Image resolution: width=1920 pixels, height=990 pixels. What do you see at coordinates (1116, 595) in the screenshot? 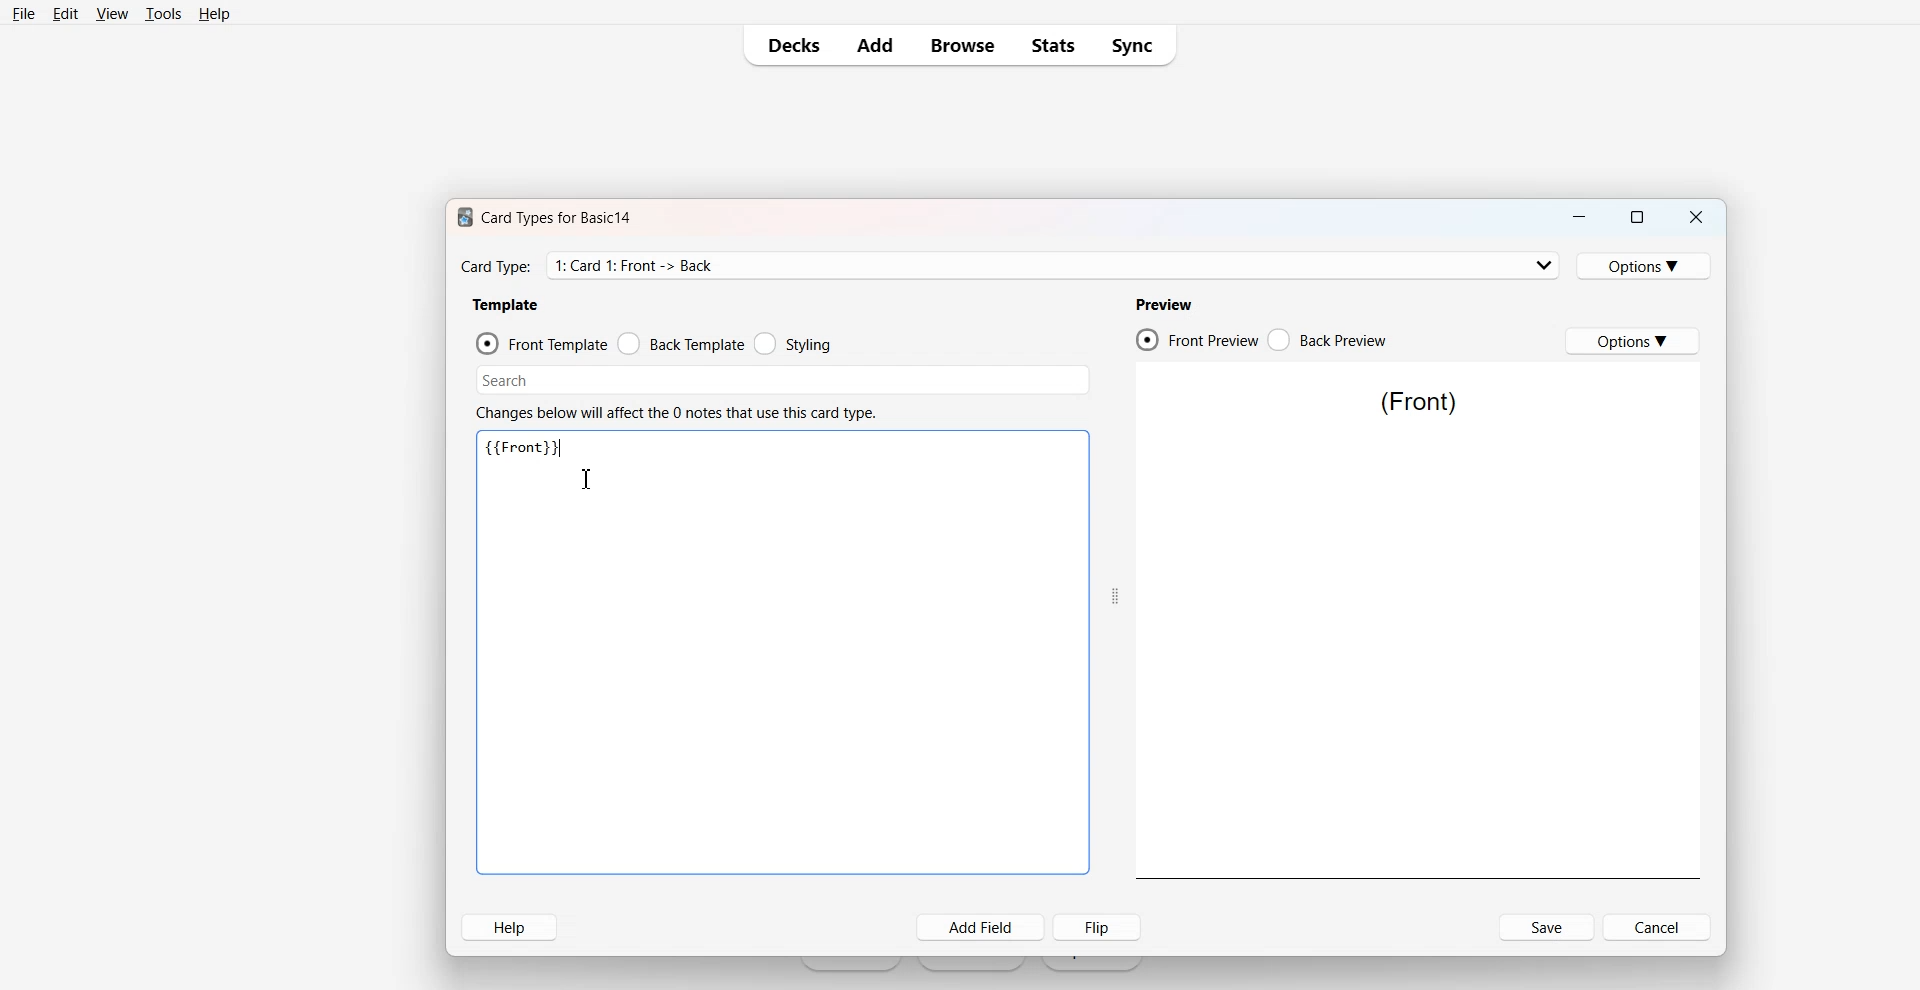
I see `Drag handle` at bounding box center [1116, 595].